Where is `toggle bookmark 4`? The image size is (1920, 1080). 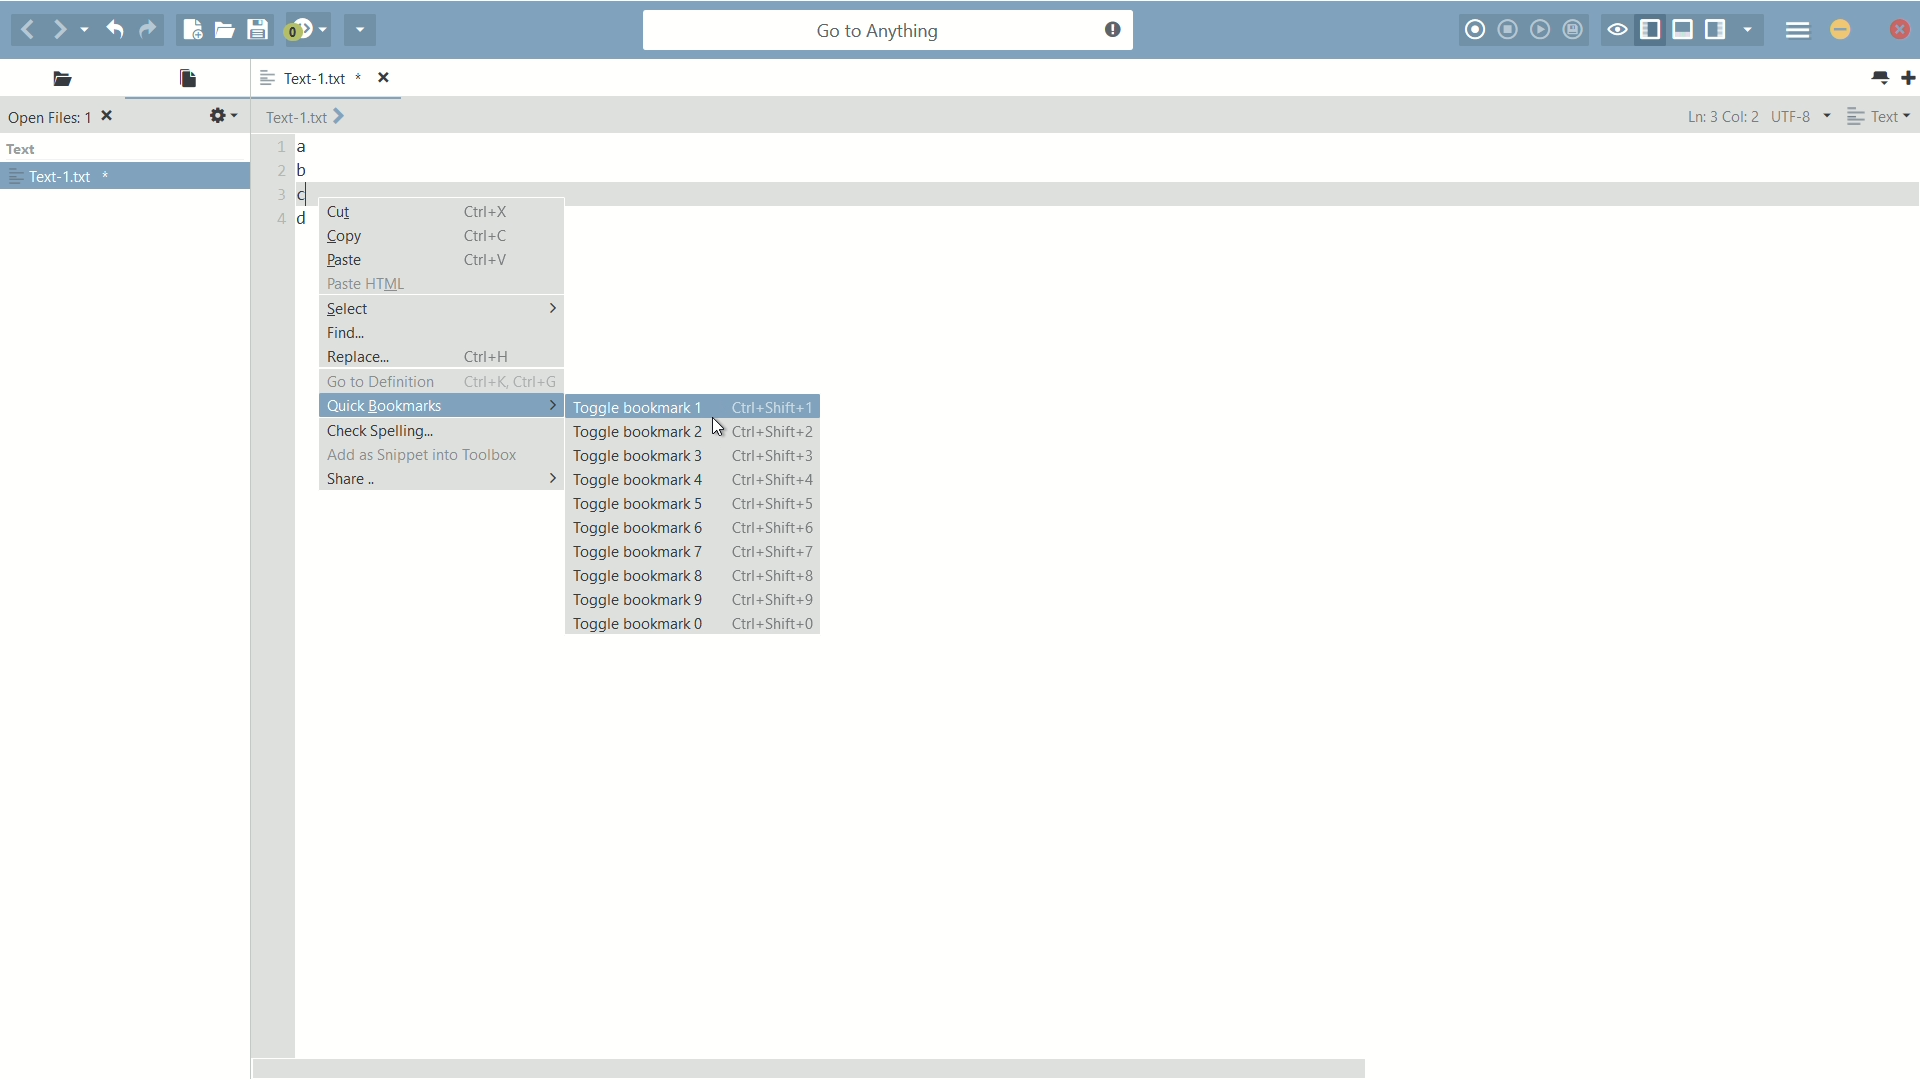 toggle bookmark 4 is located at coordinates (694, 481).